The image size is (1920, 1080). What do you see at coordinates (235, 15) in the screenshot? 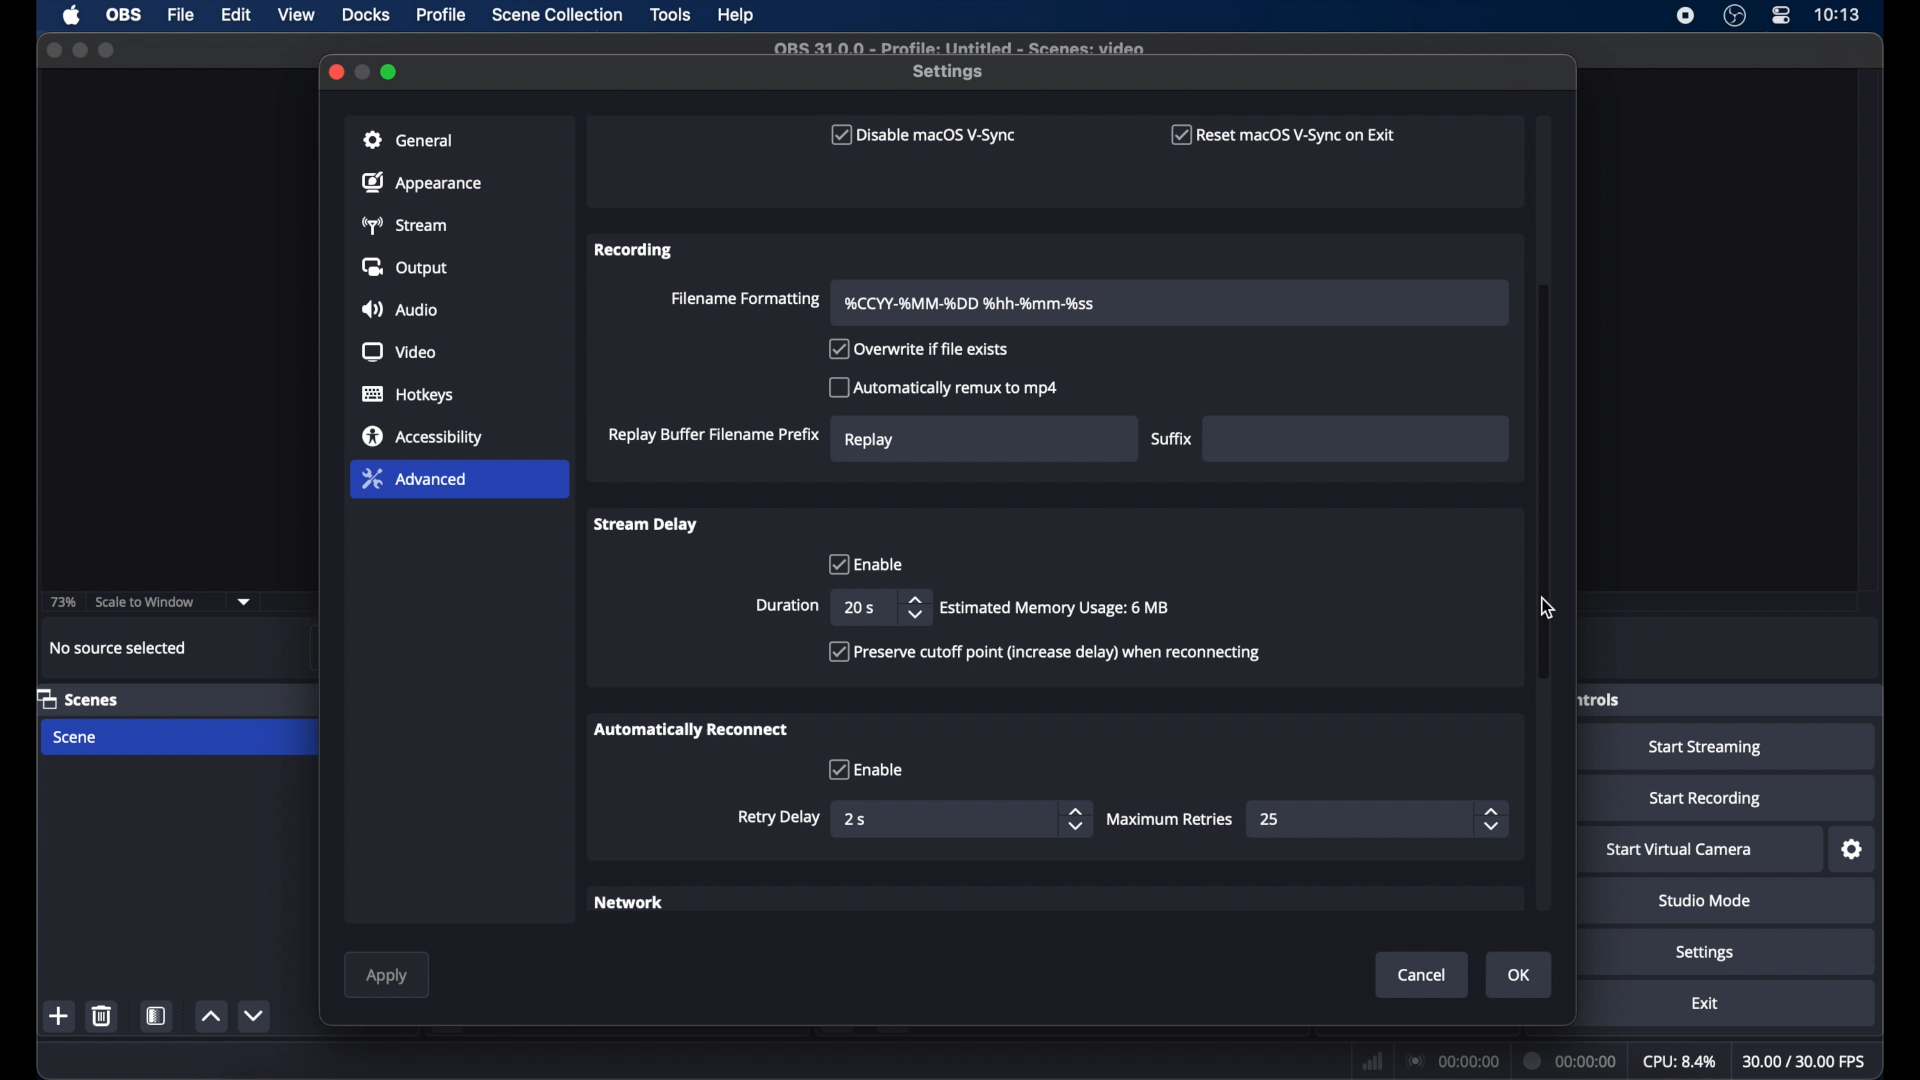
I see `edit` at bounding box center [235, 15].